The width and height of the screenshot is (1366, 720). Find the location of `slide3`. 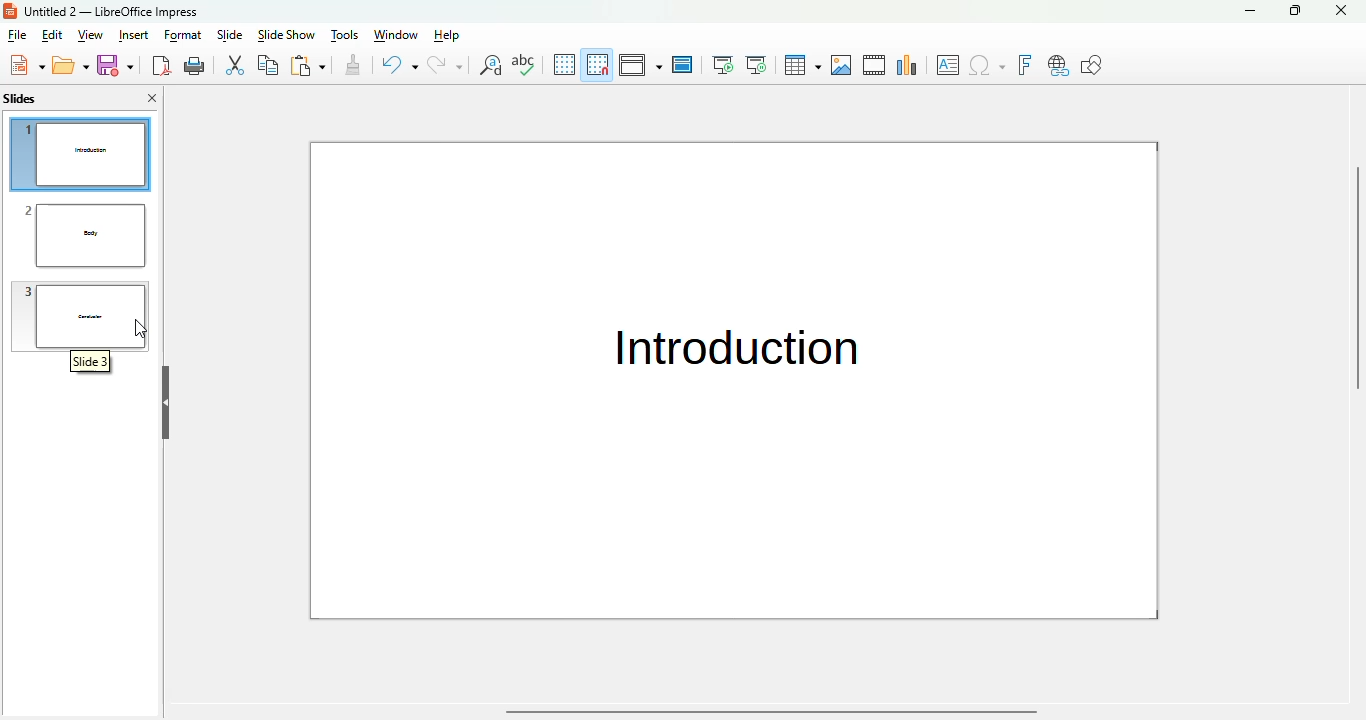

slide3 is located at coordinates (93, 363).